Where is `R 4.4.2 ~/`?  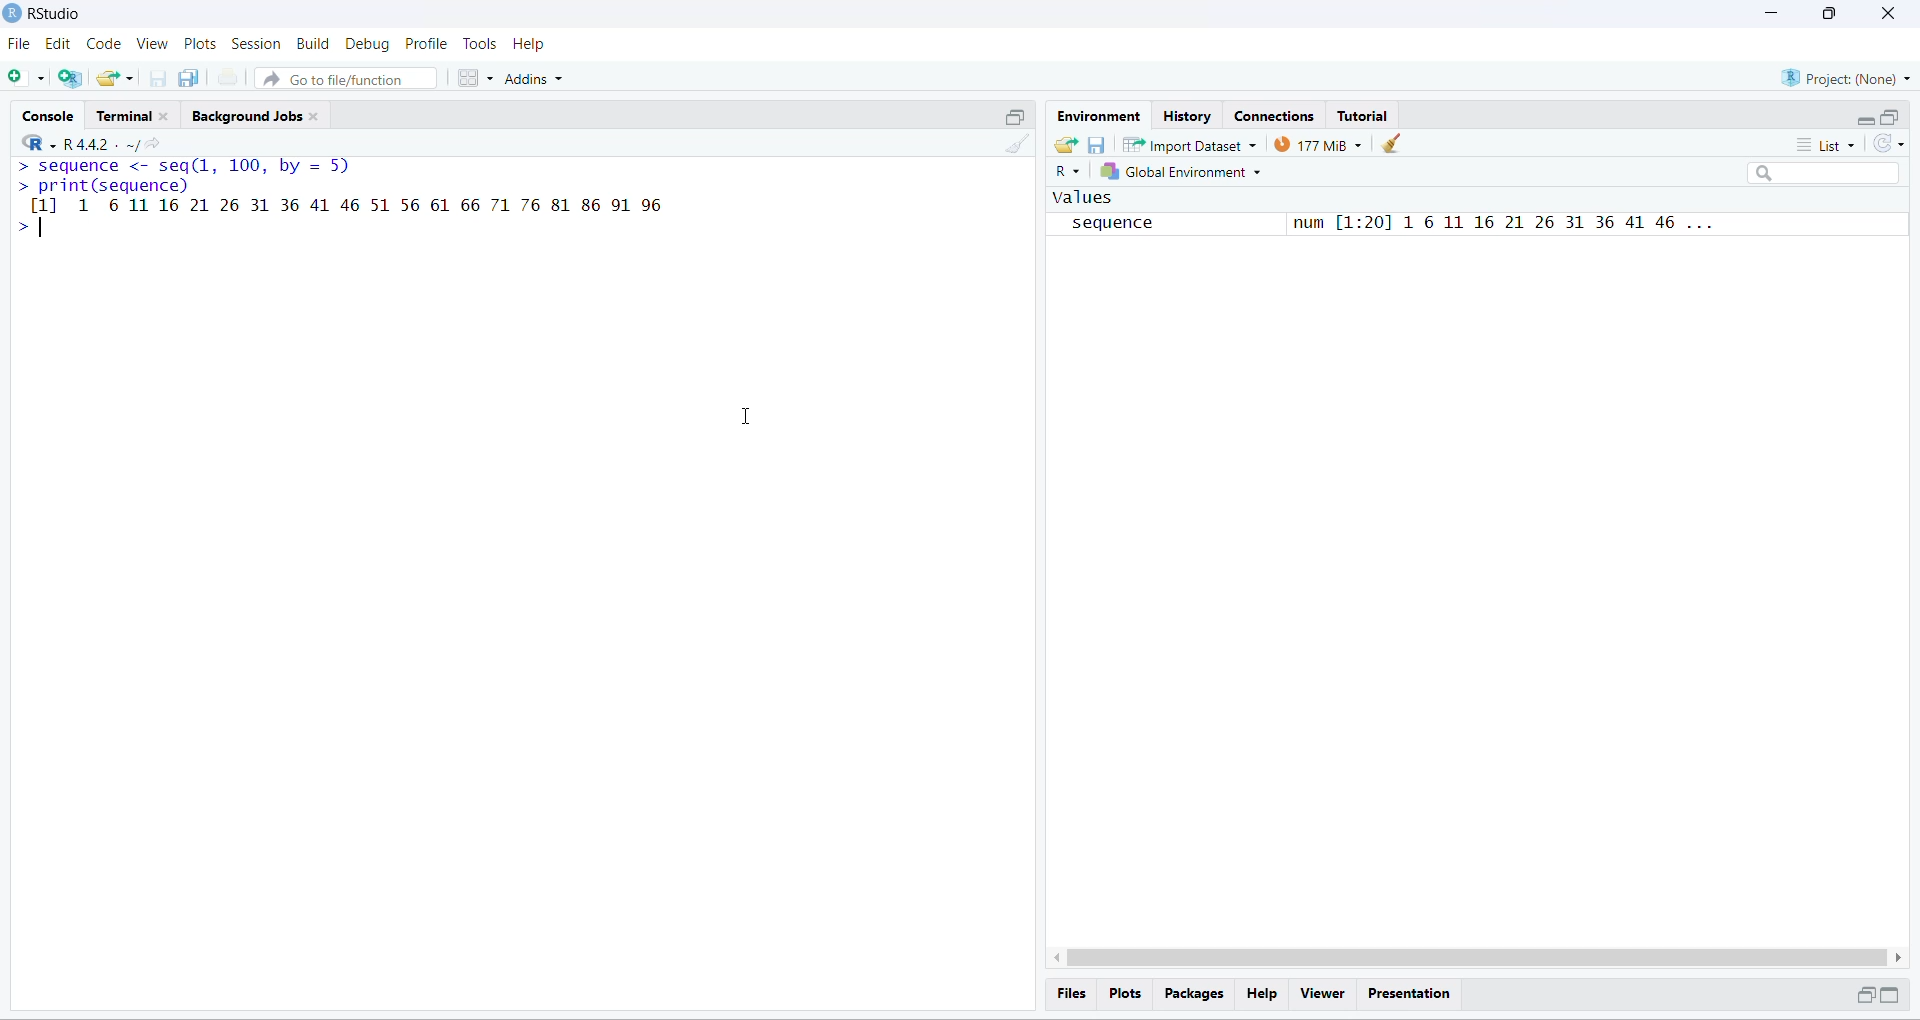 R 4.4.2 ~/ is located at coordinates (100, 145).